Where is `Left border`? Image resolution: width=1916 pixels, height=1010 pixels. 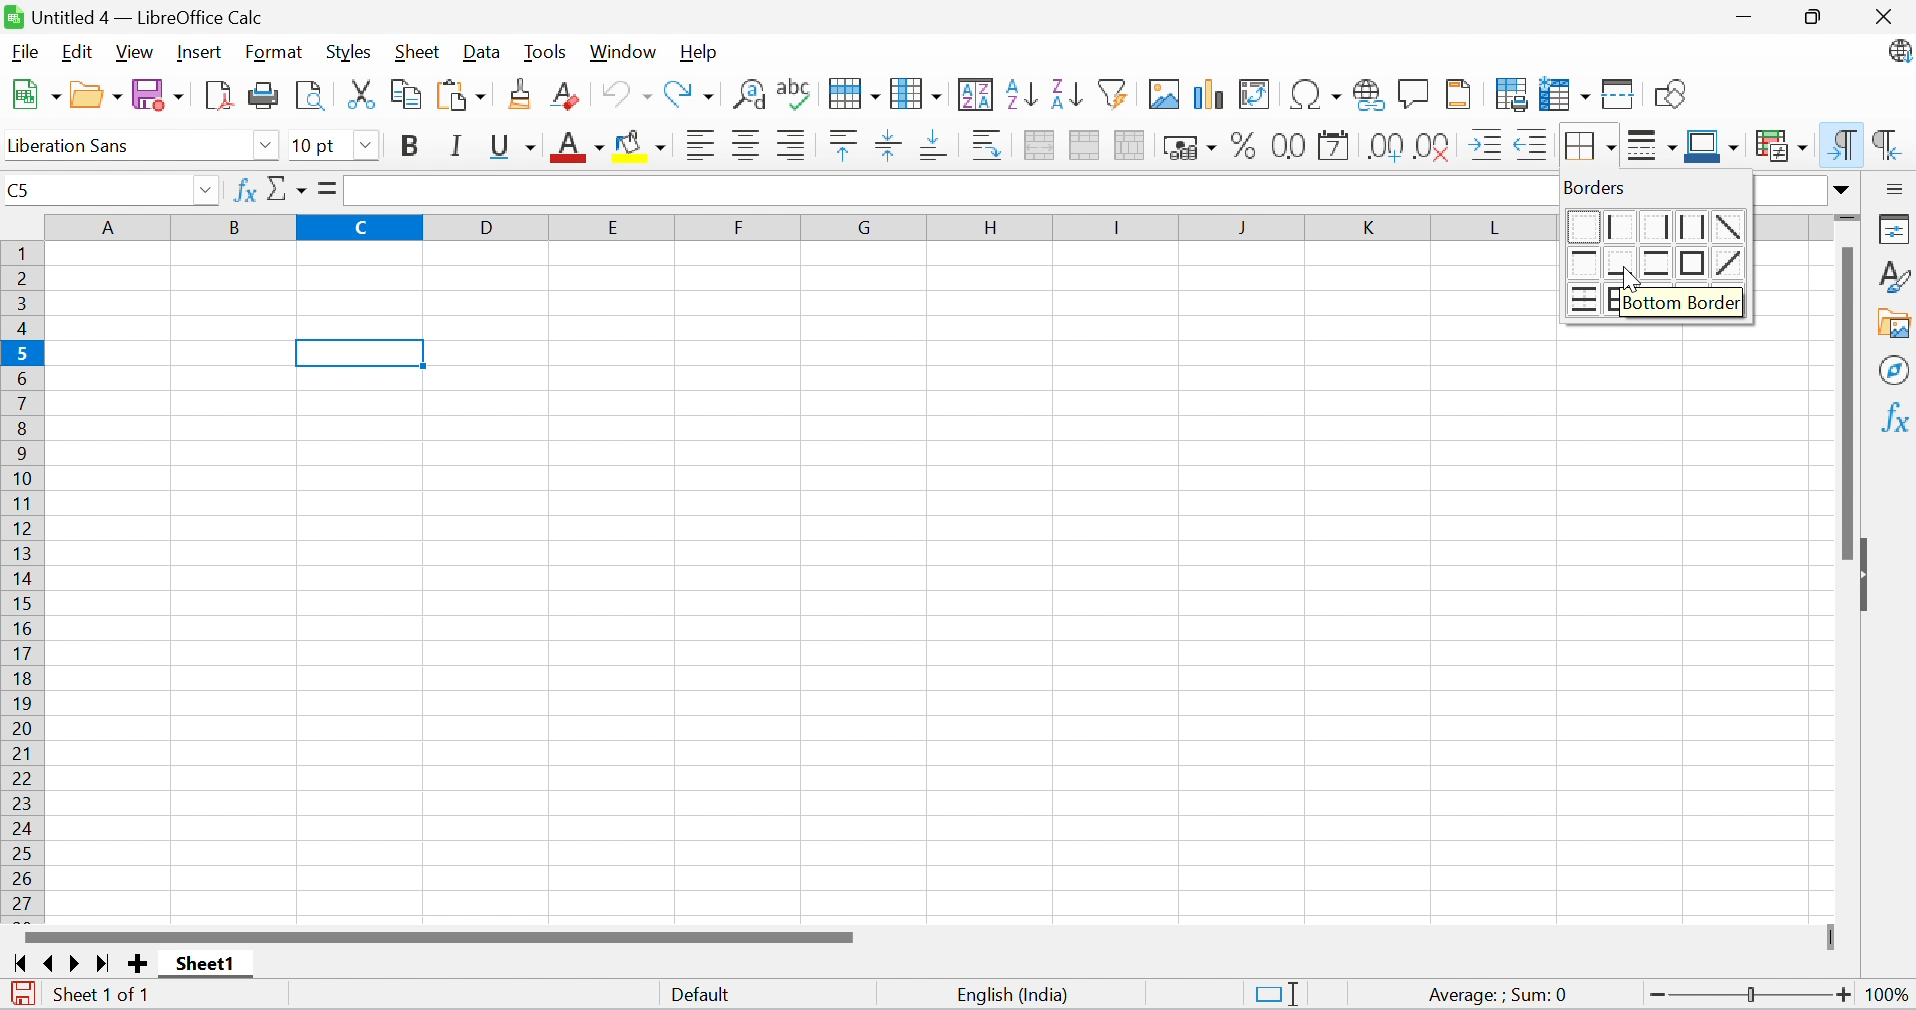
Left border is located at coordinates (1622, 229).